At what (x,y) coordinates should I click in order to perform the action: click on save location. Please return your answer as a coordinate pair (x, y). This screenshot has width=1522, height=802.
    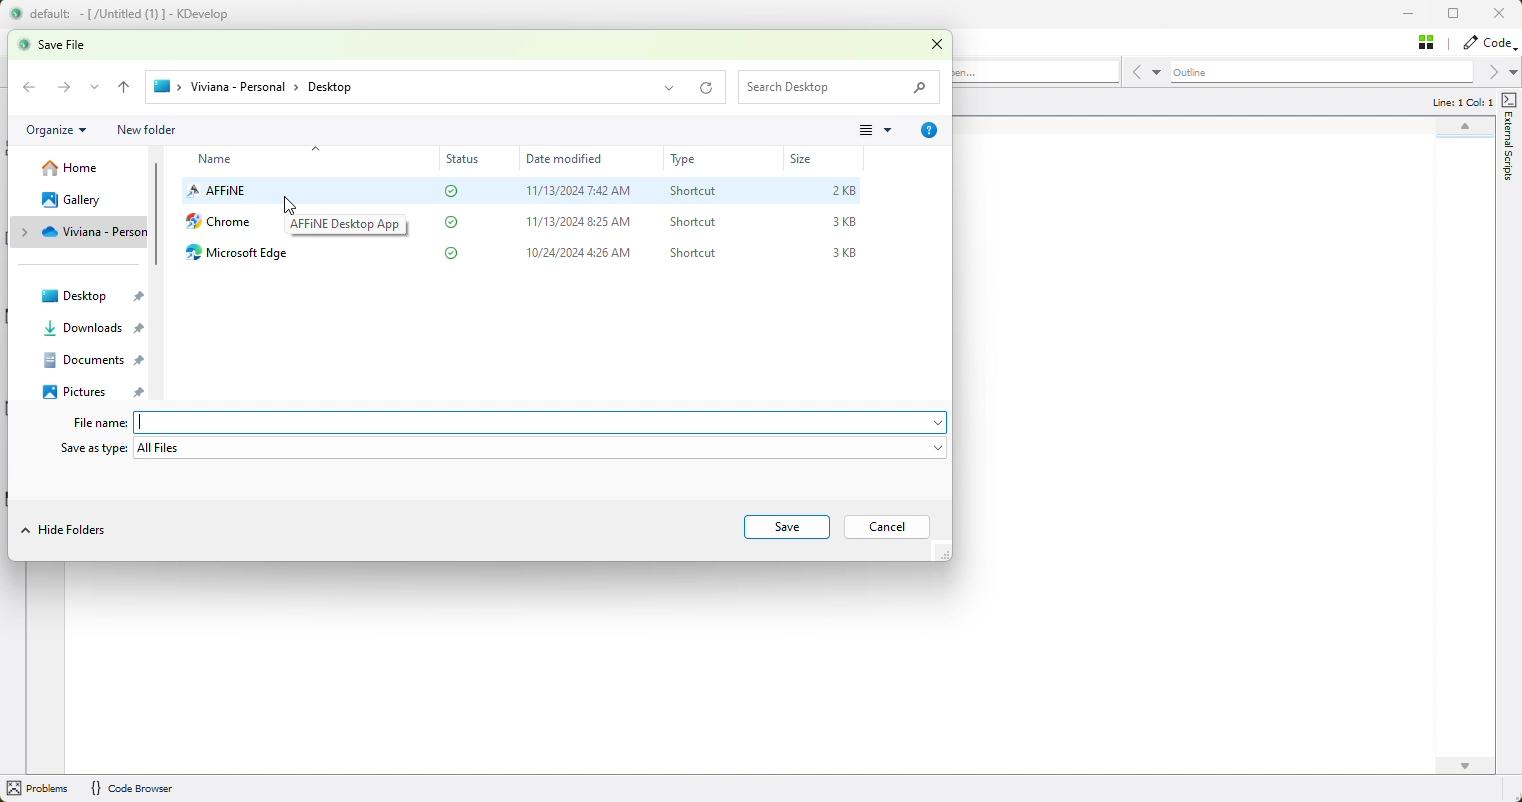
    Looking at the image, I should click on (437, 88).